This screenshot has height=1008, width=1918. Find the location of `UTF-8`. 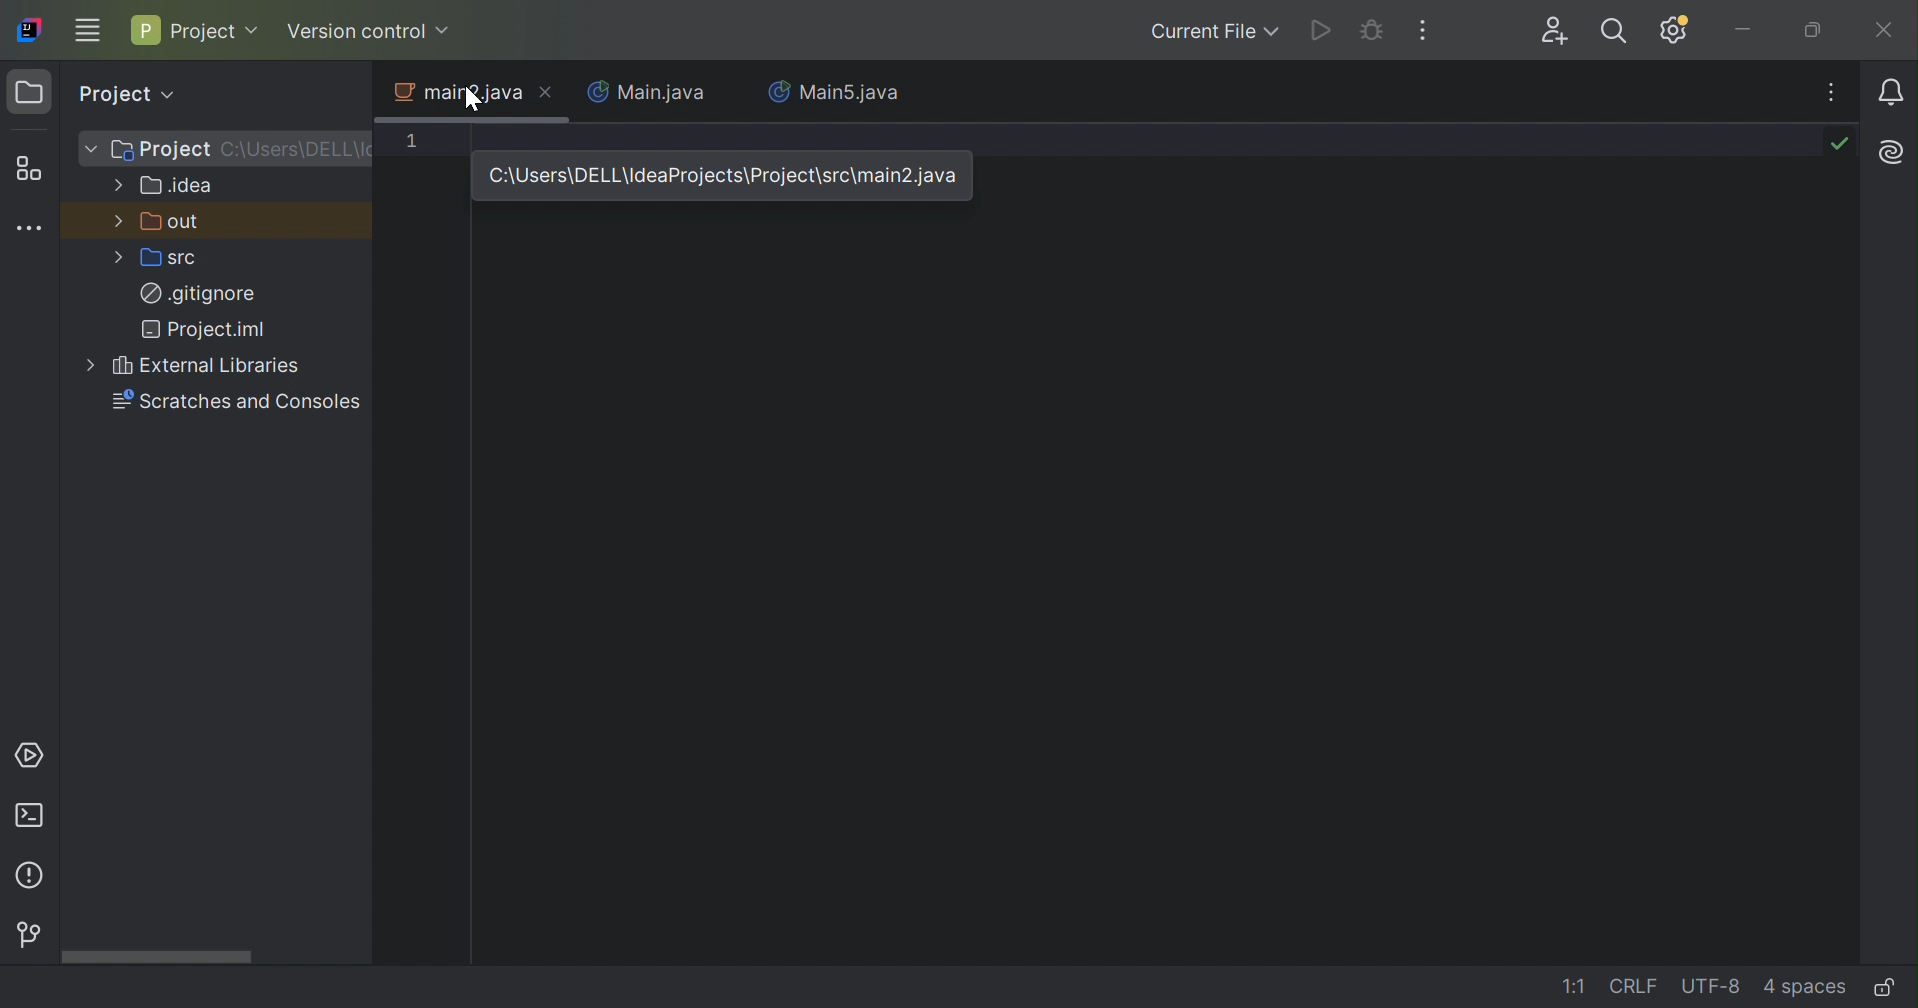

UTF-8 is located at coordinates (1714, 986).